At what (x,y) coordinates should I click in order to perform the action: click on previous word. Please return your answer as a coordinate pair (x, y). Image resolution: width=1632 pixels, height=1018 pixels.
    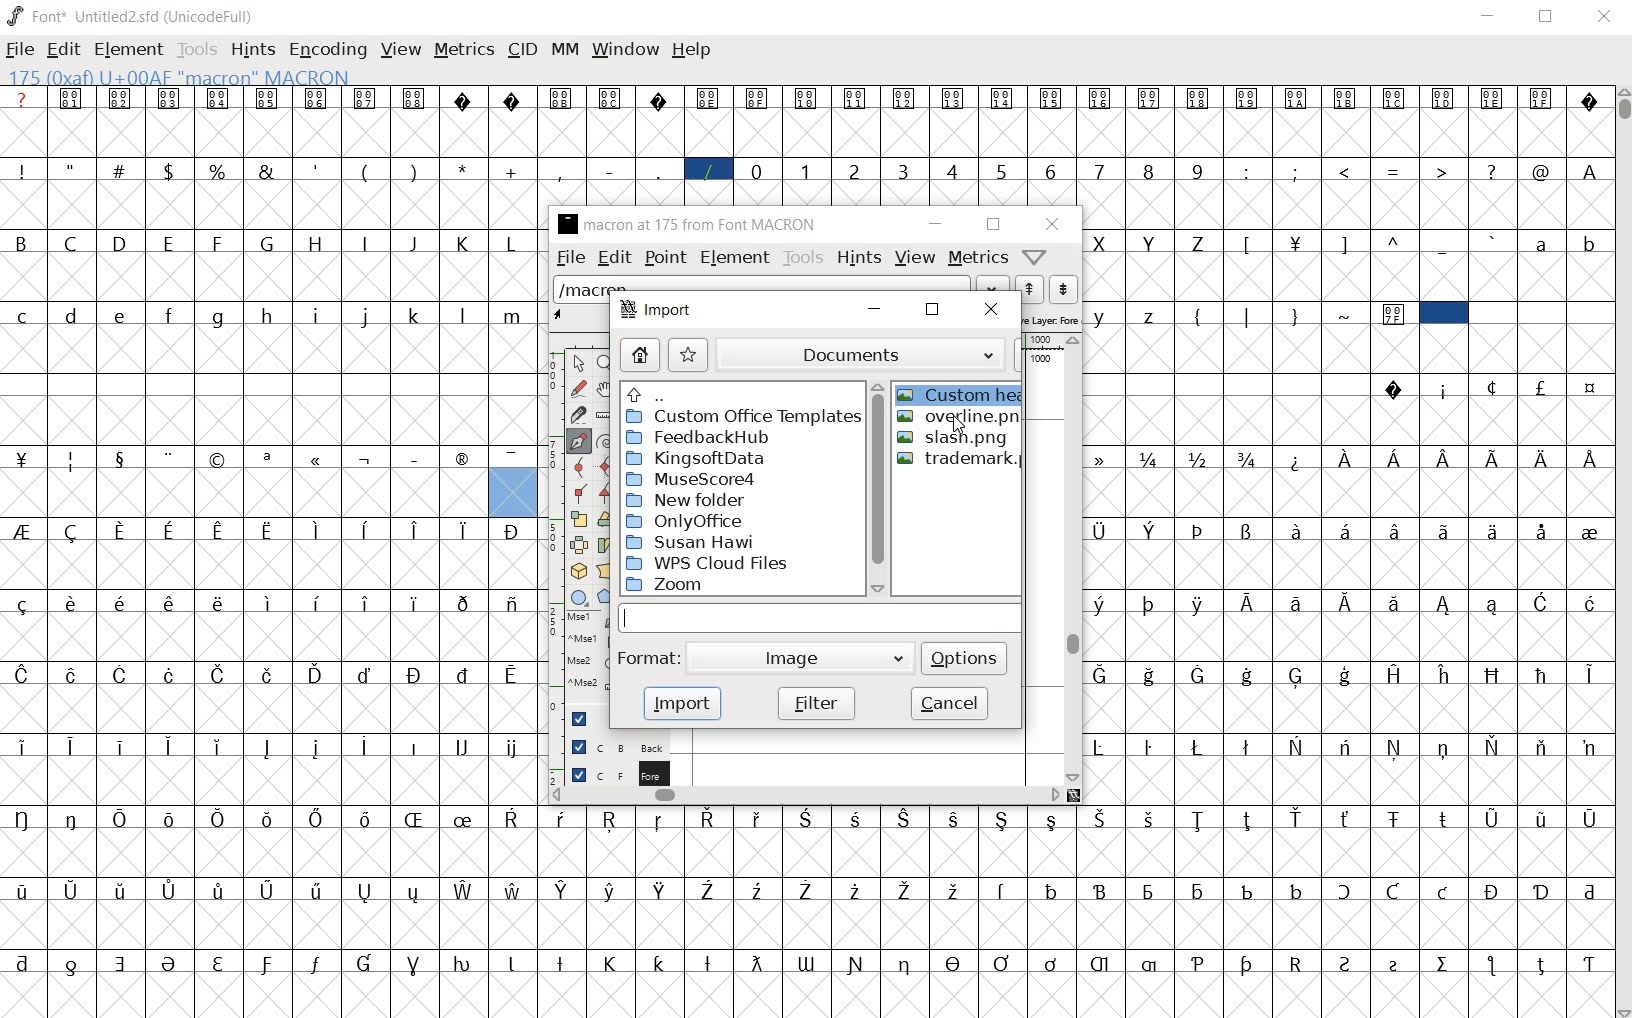
    Looking at the image, I should click on (1031, 291).